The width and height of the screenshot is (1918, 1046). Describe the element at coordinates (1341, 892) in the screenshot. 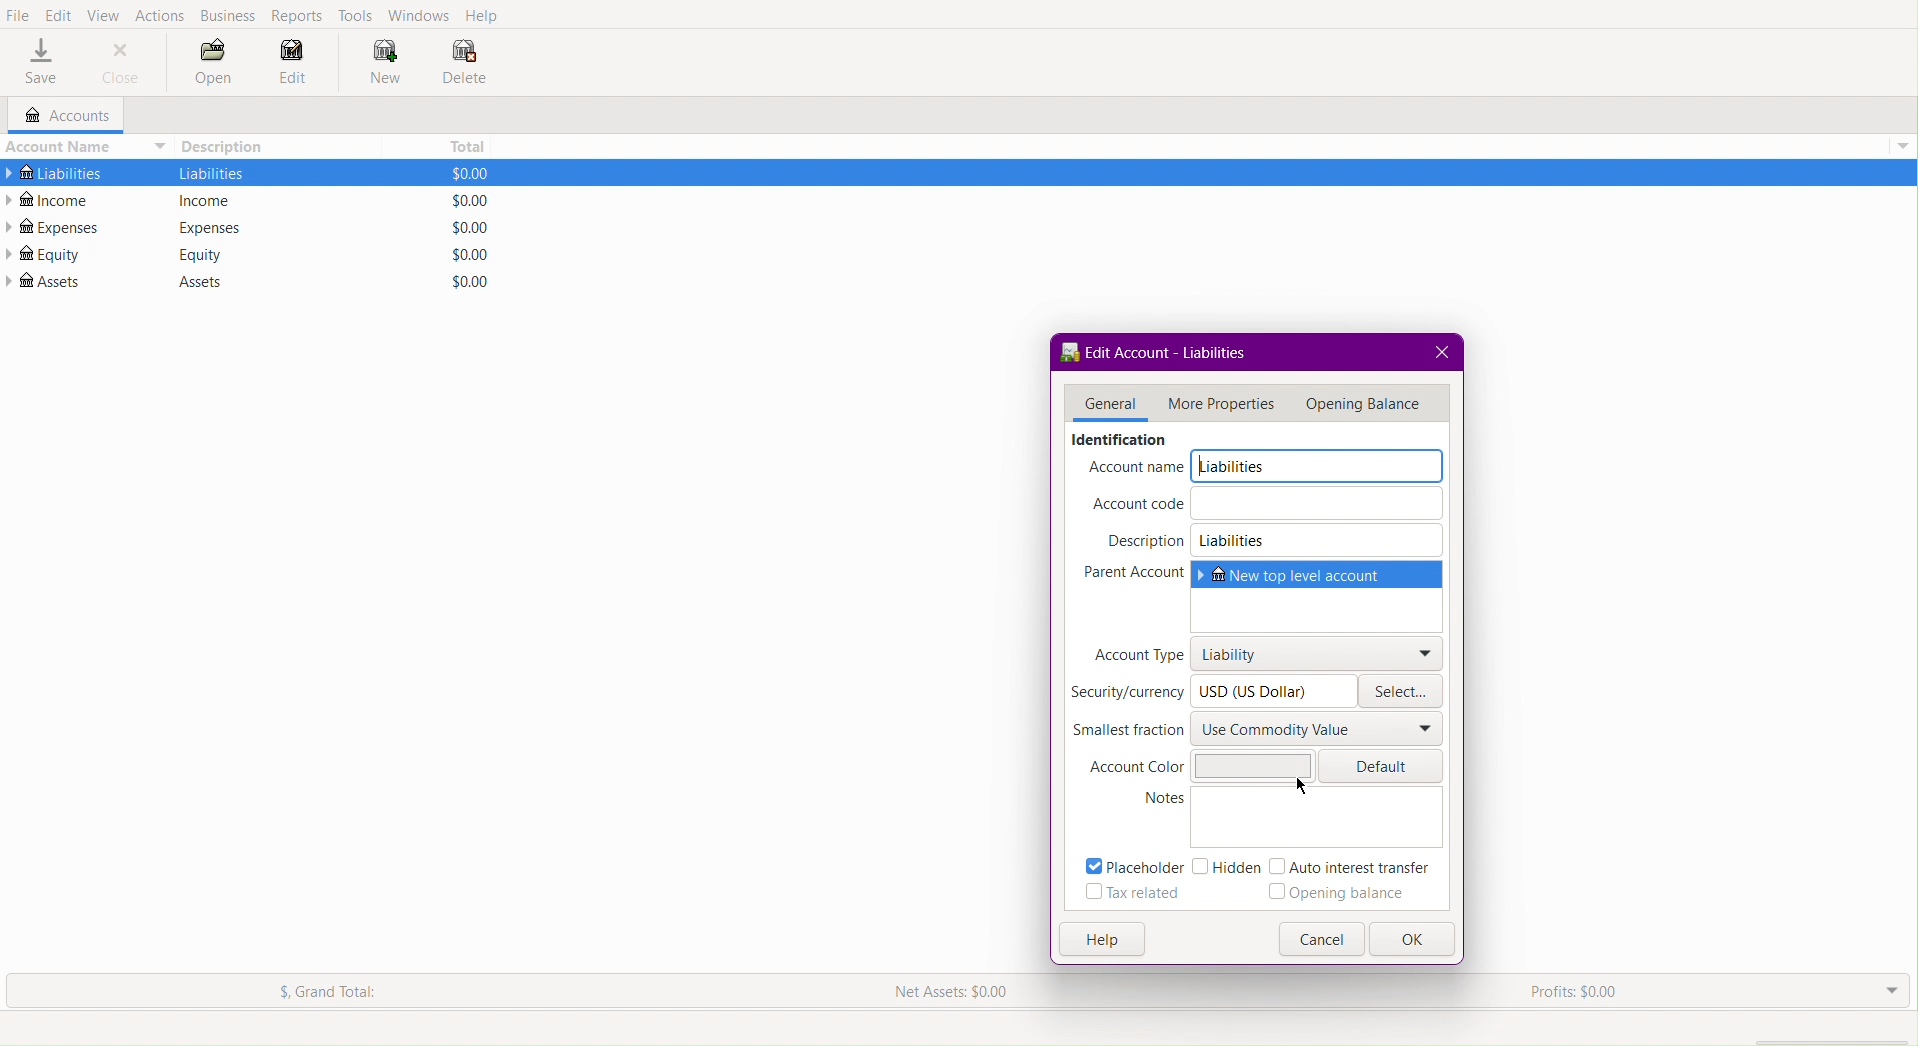

I see `Opening balance` at that location.